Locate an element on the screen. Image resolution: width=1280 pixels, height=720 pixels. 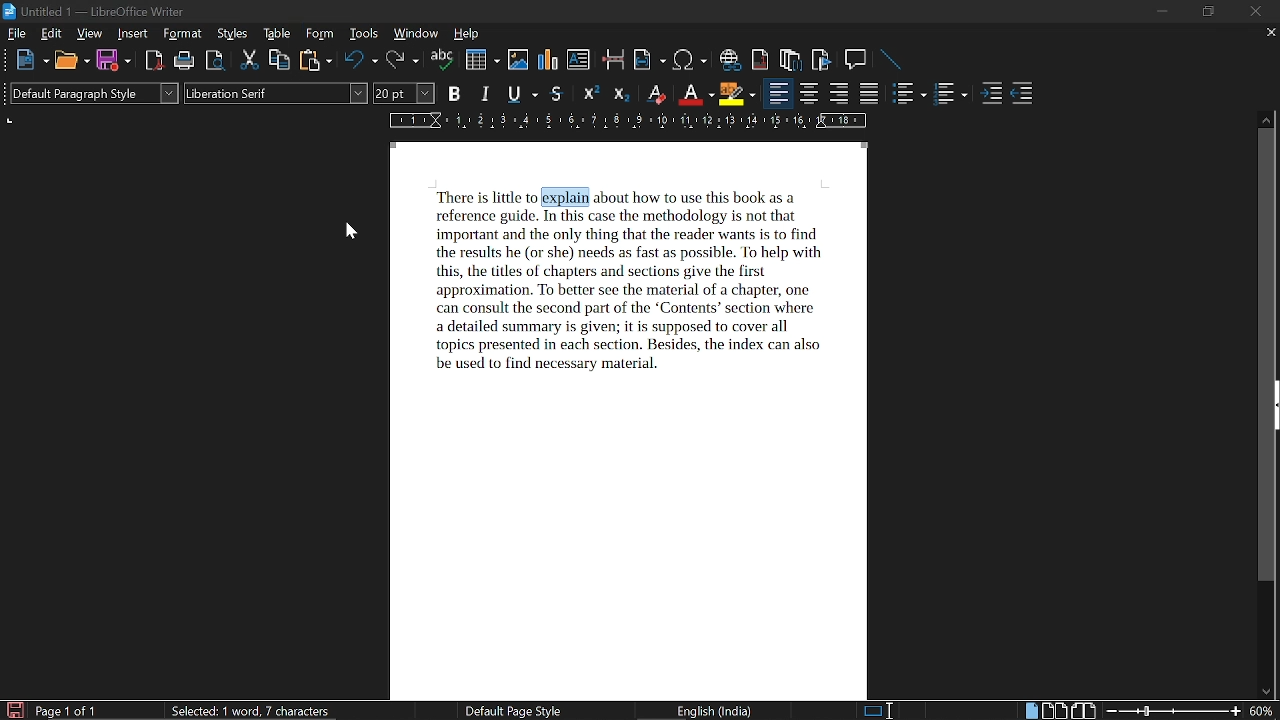
form is located at coordinates (322, 34).